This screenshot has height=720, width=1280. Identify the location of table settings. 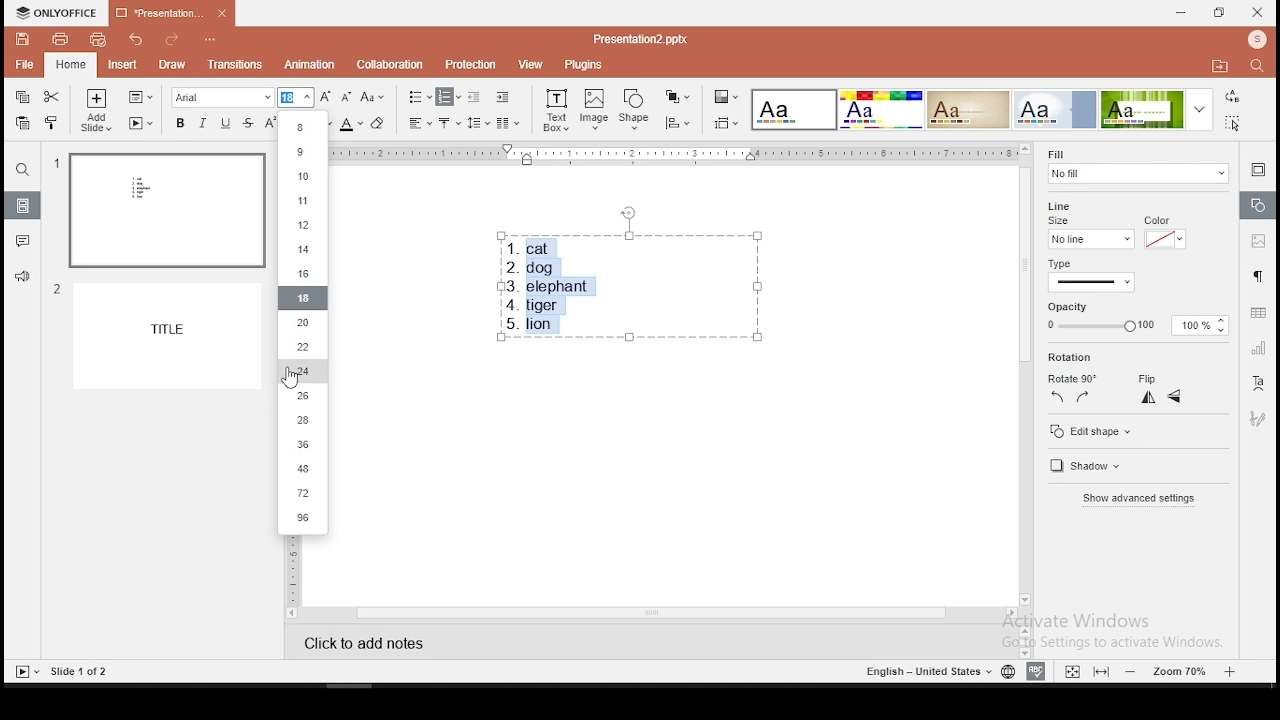
(1255, 314).